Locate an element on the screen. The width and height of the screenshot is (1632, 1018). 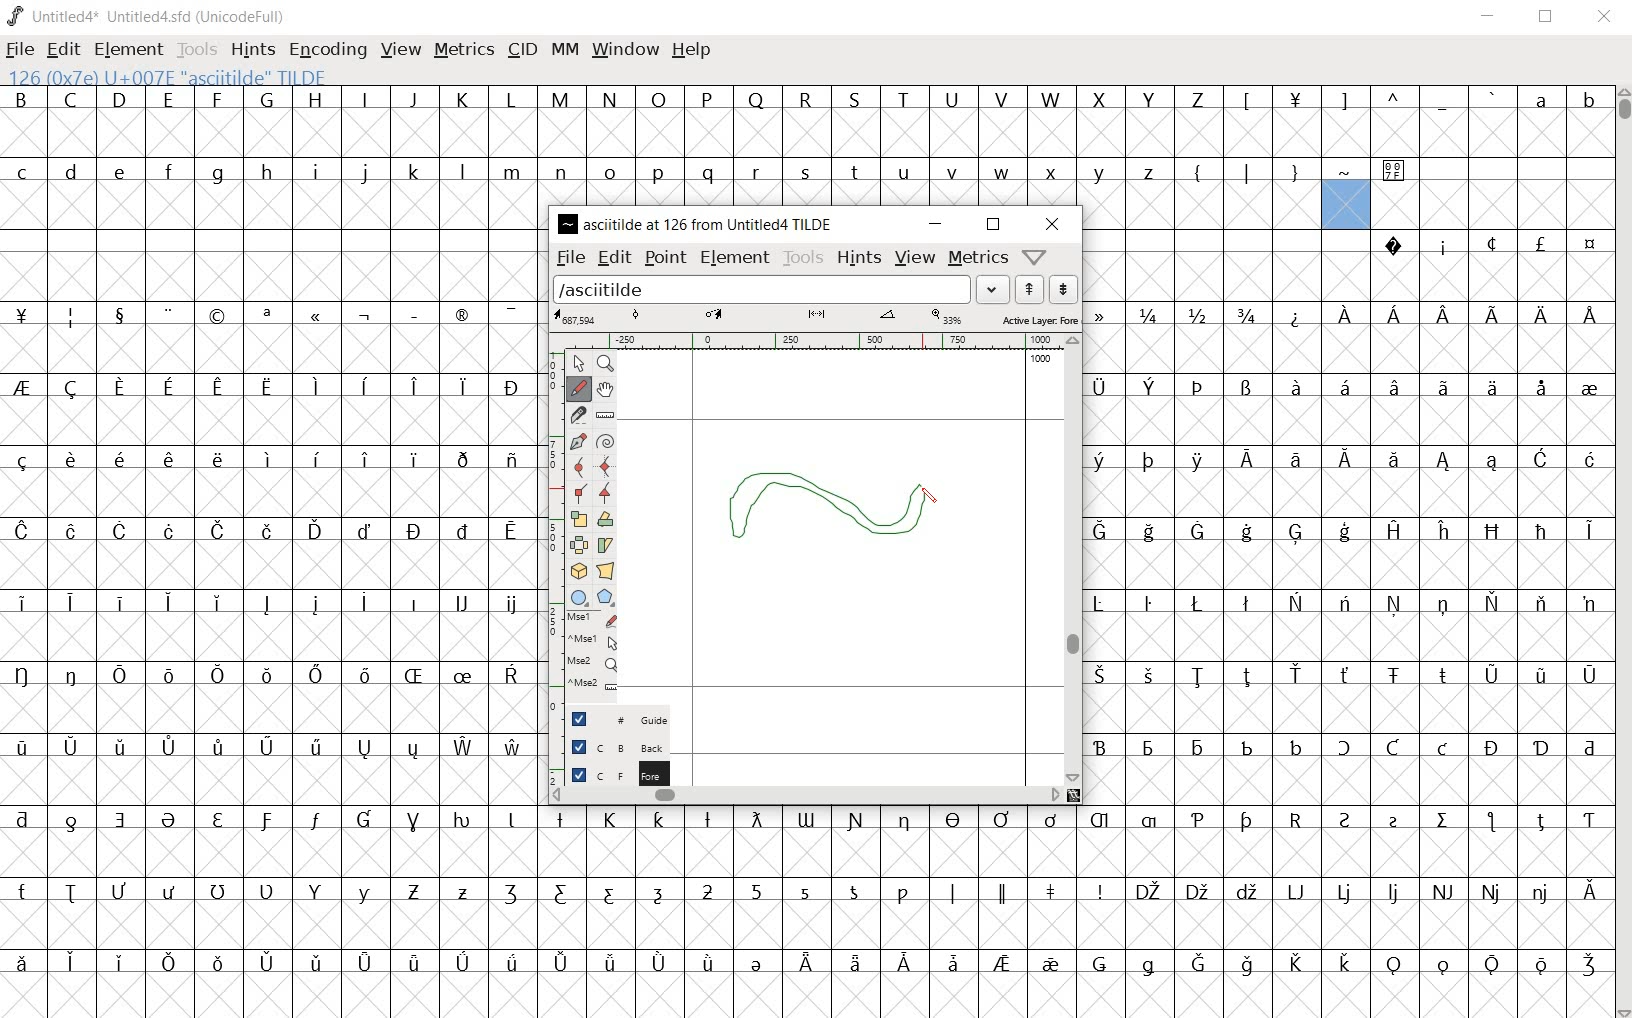
Add a corner point is located at coordinates (604, 494).